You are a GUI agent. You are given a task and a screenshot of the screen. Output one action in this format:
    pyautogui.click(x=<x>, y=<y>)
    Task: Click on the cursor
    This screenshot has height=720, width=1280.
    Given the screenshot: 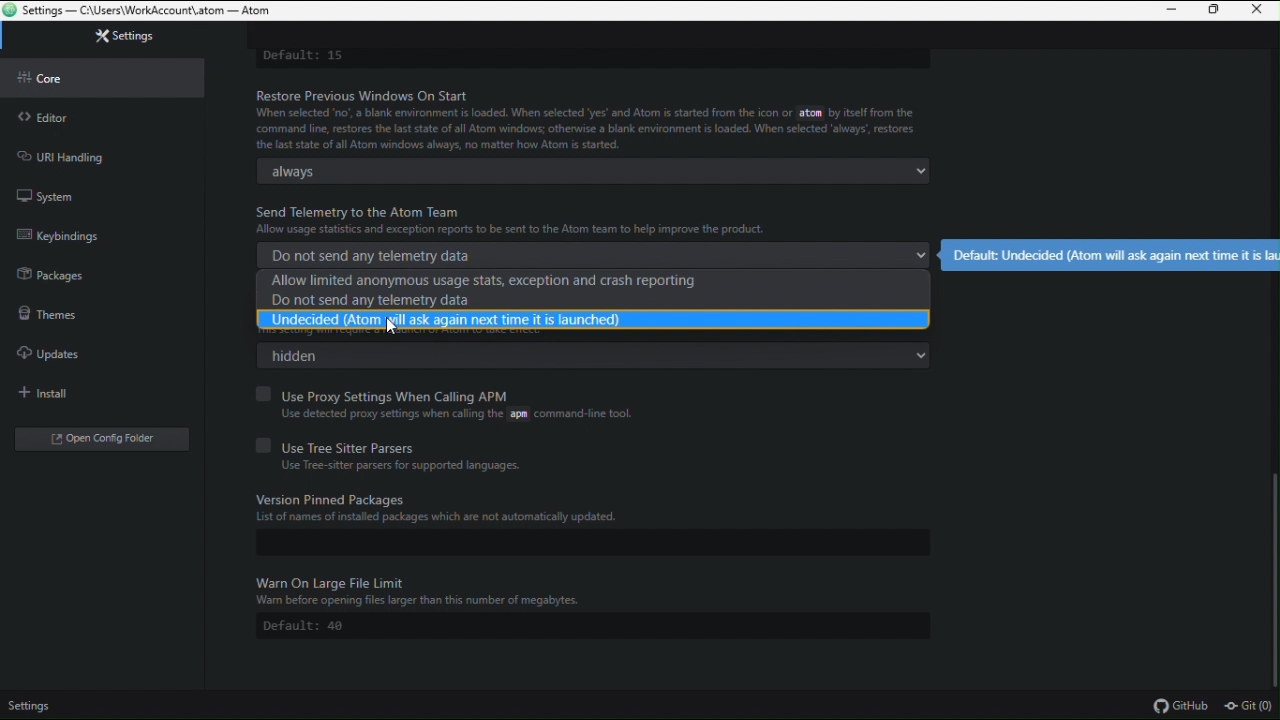 What is the action you would take?
    pyautogui.click(x=392, y=325)
    